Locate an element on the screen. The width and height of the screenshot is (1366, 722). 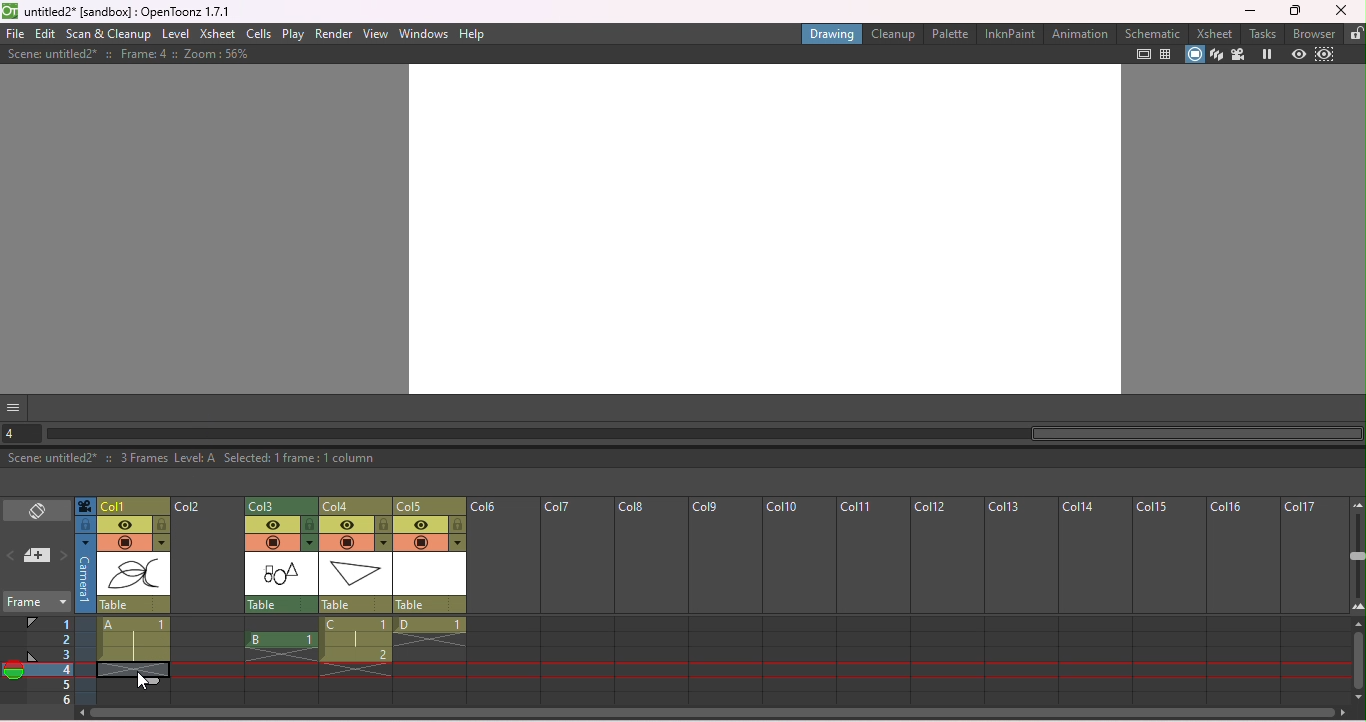
camera stand visibility toggle is located at coordinates (272, 542).